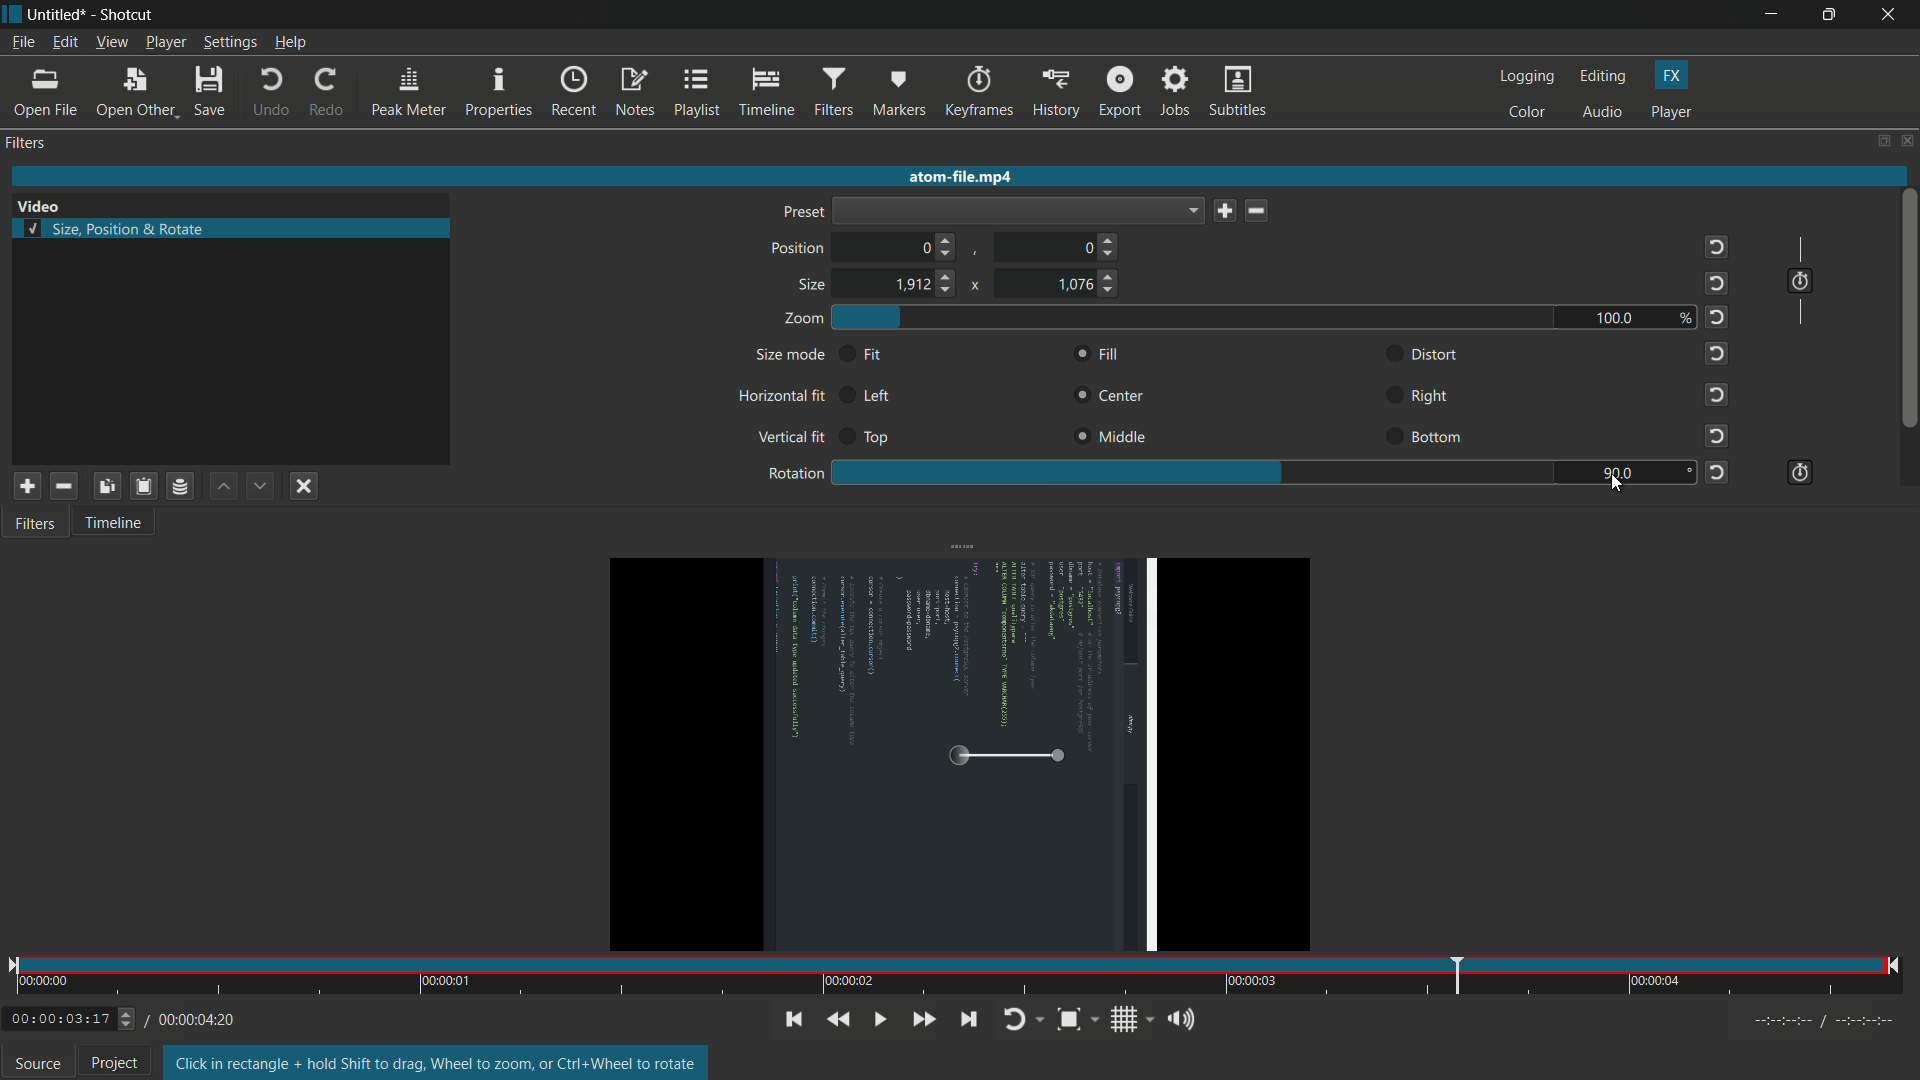  Describe the element at coordinates (1195, 316) in the screenshot. I see `zoom adjustment bar` at that location.